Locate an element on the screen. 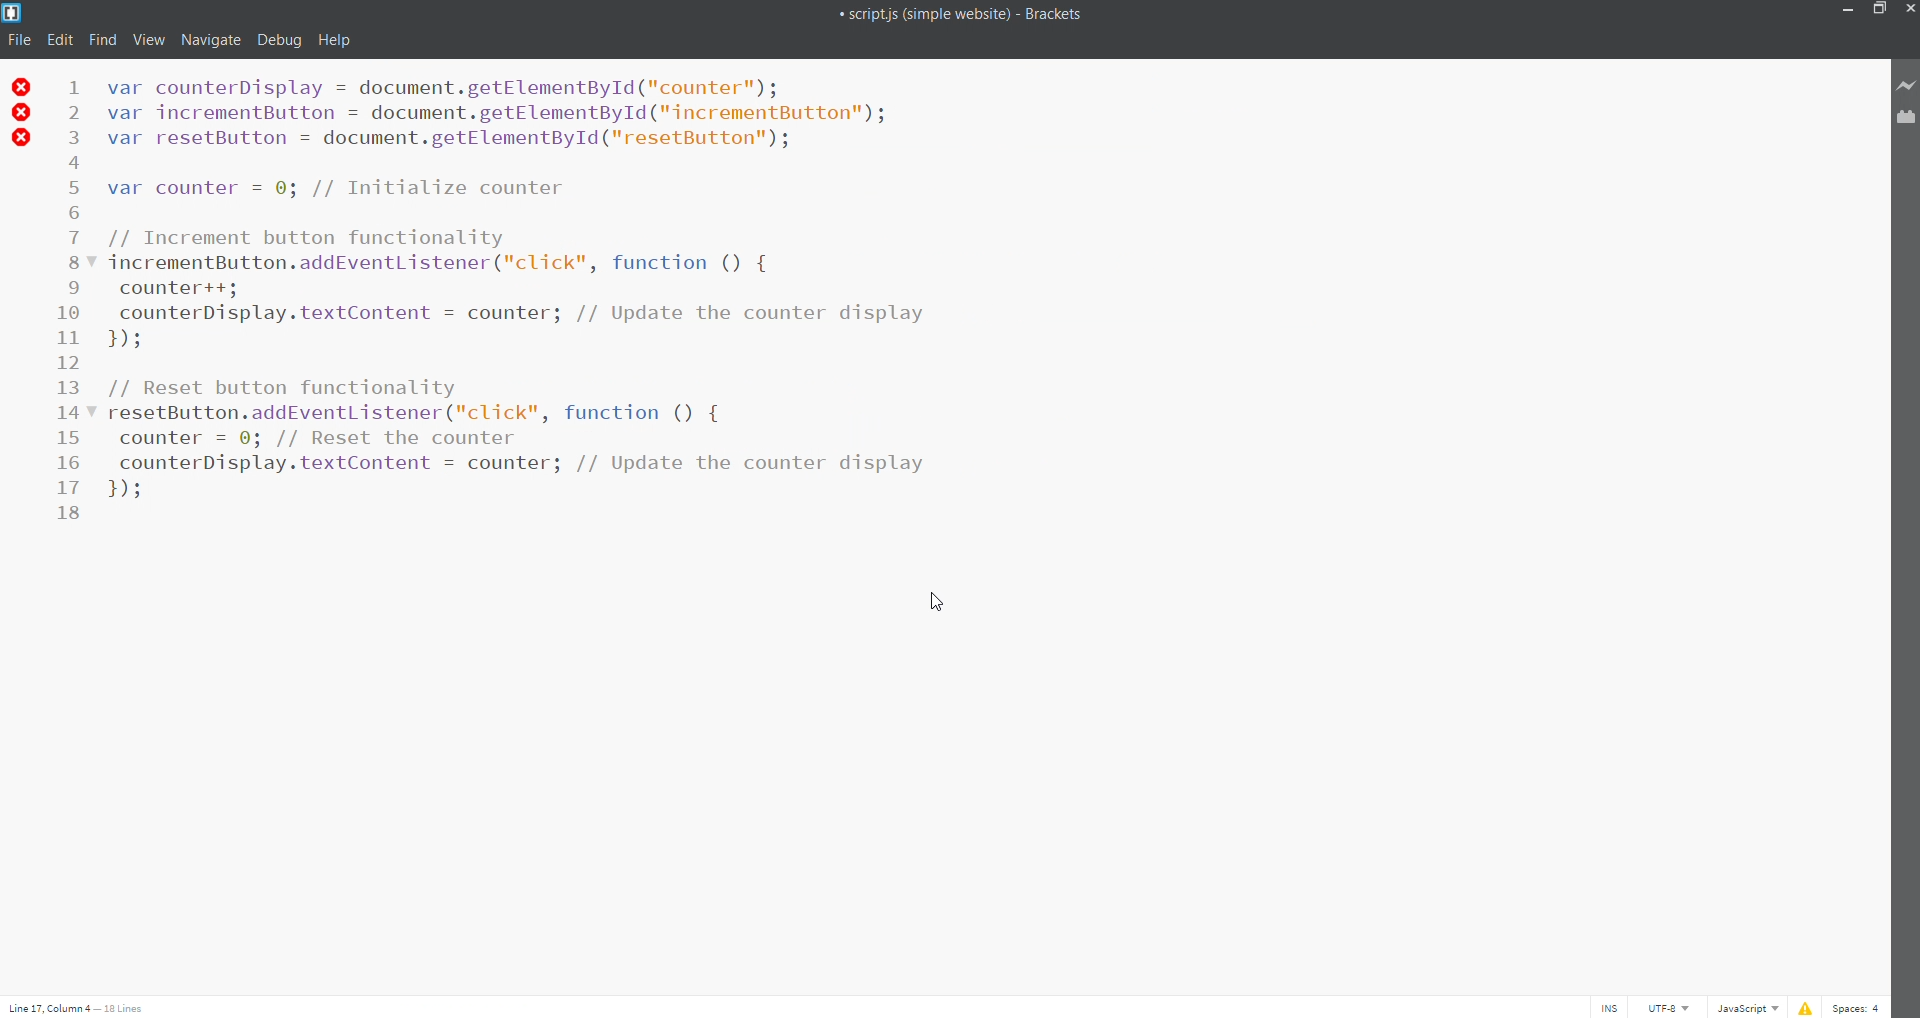 This screenshot has height=1018, width=1920. cursor is located at coordinates (936, 606).